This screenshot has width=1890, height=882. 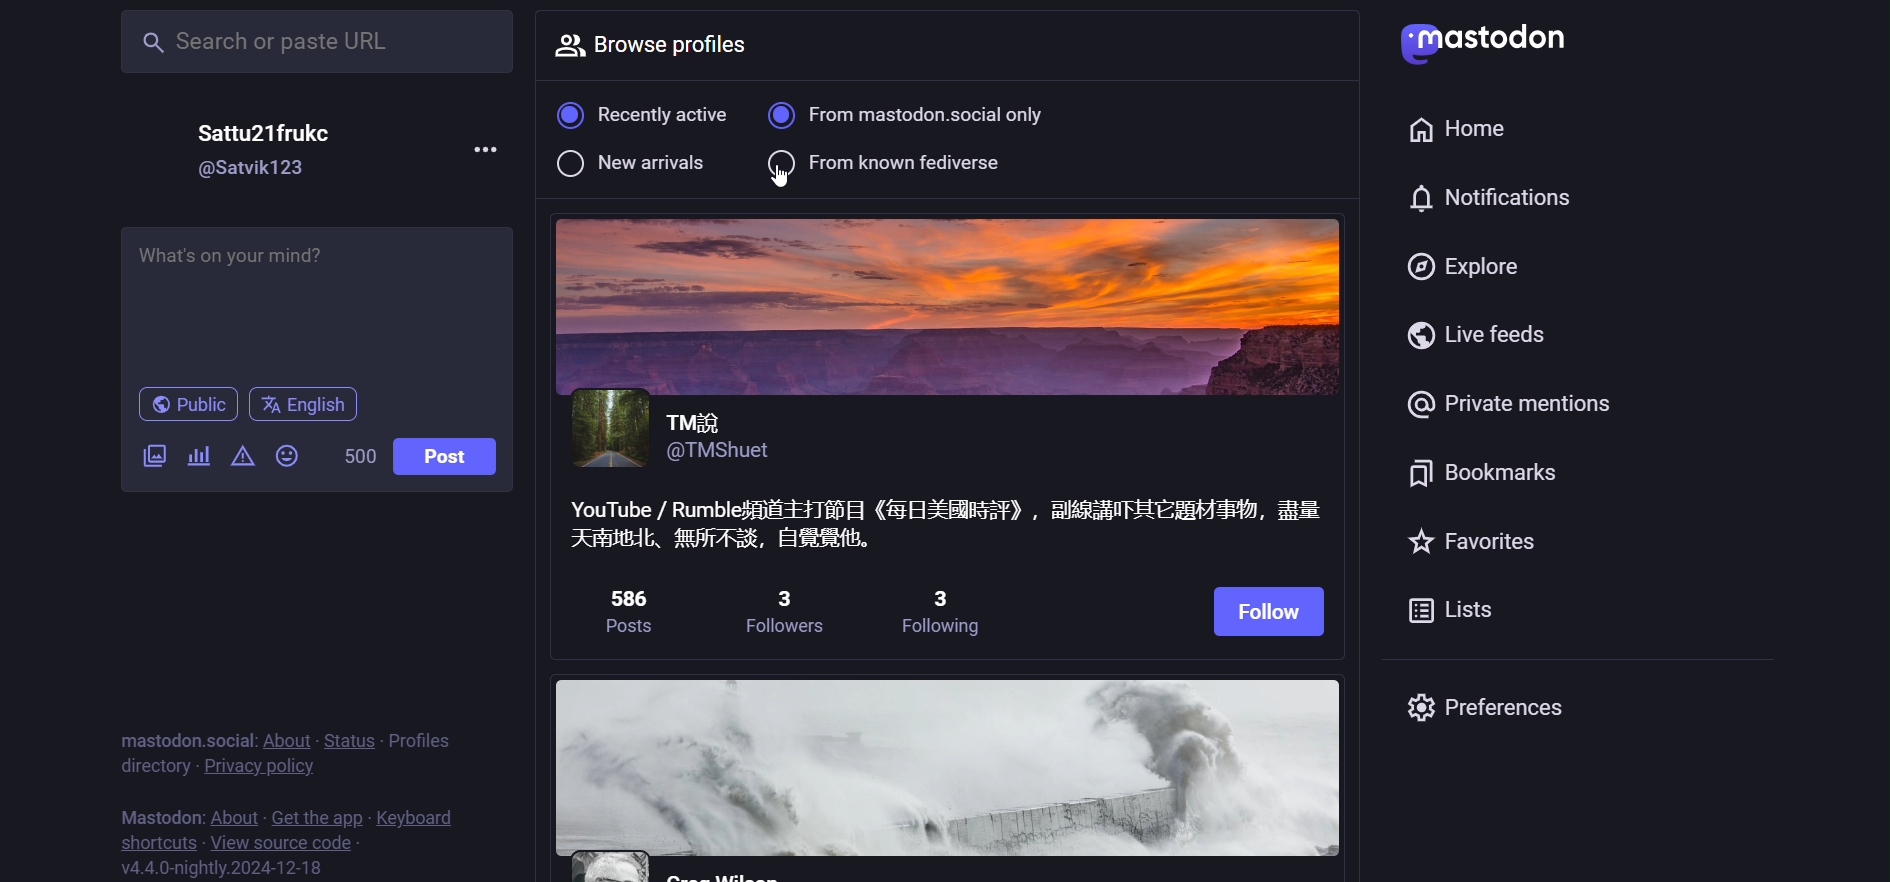 I want to click on TMZ, so click(x=699, y=418).